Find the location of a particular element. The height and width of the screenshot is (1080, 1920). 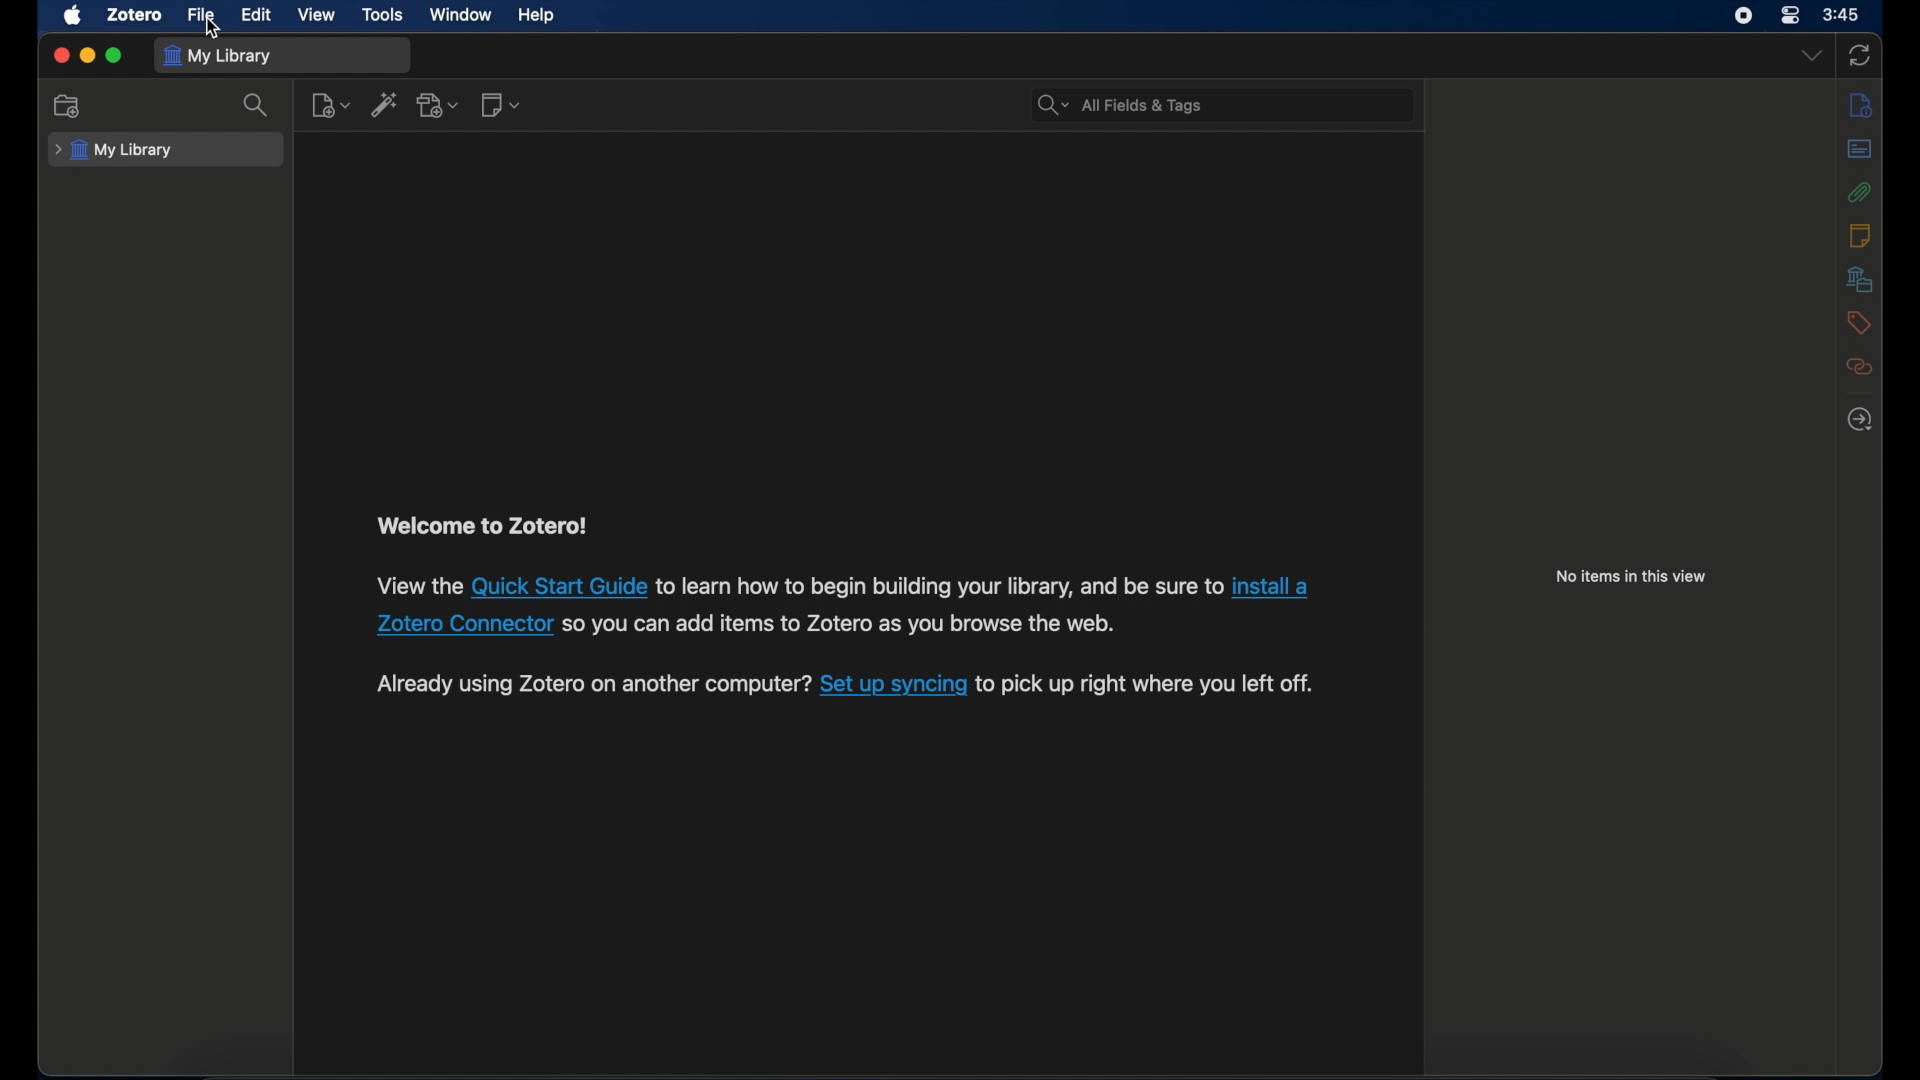

minimize is located at coordinates (88, 56).